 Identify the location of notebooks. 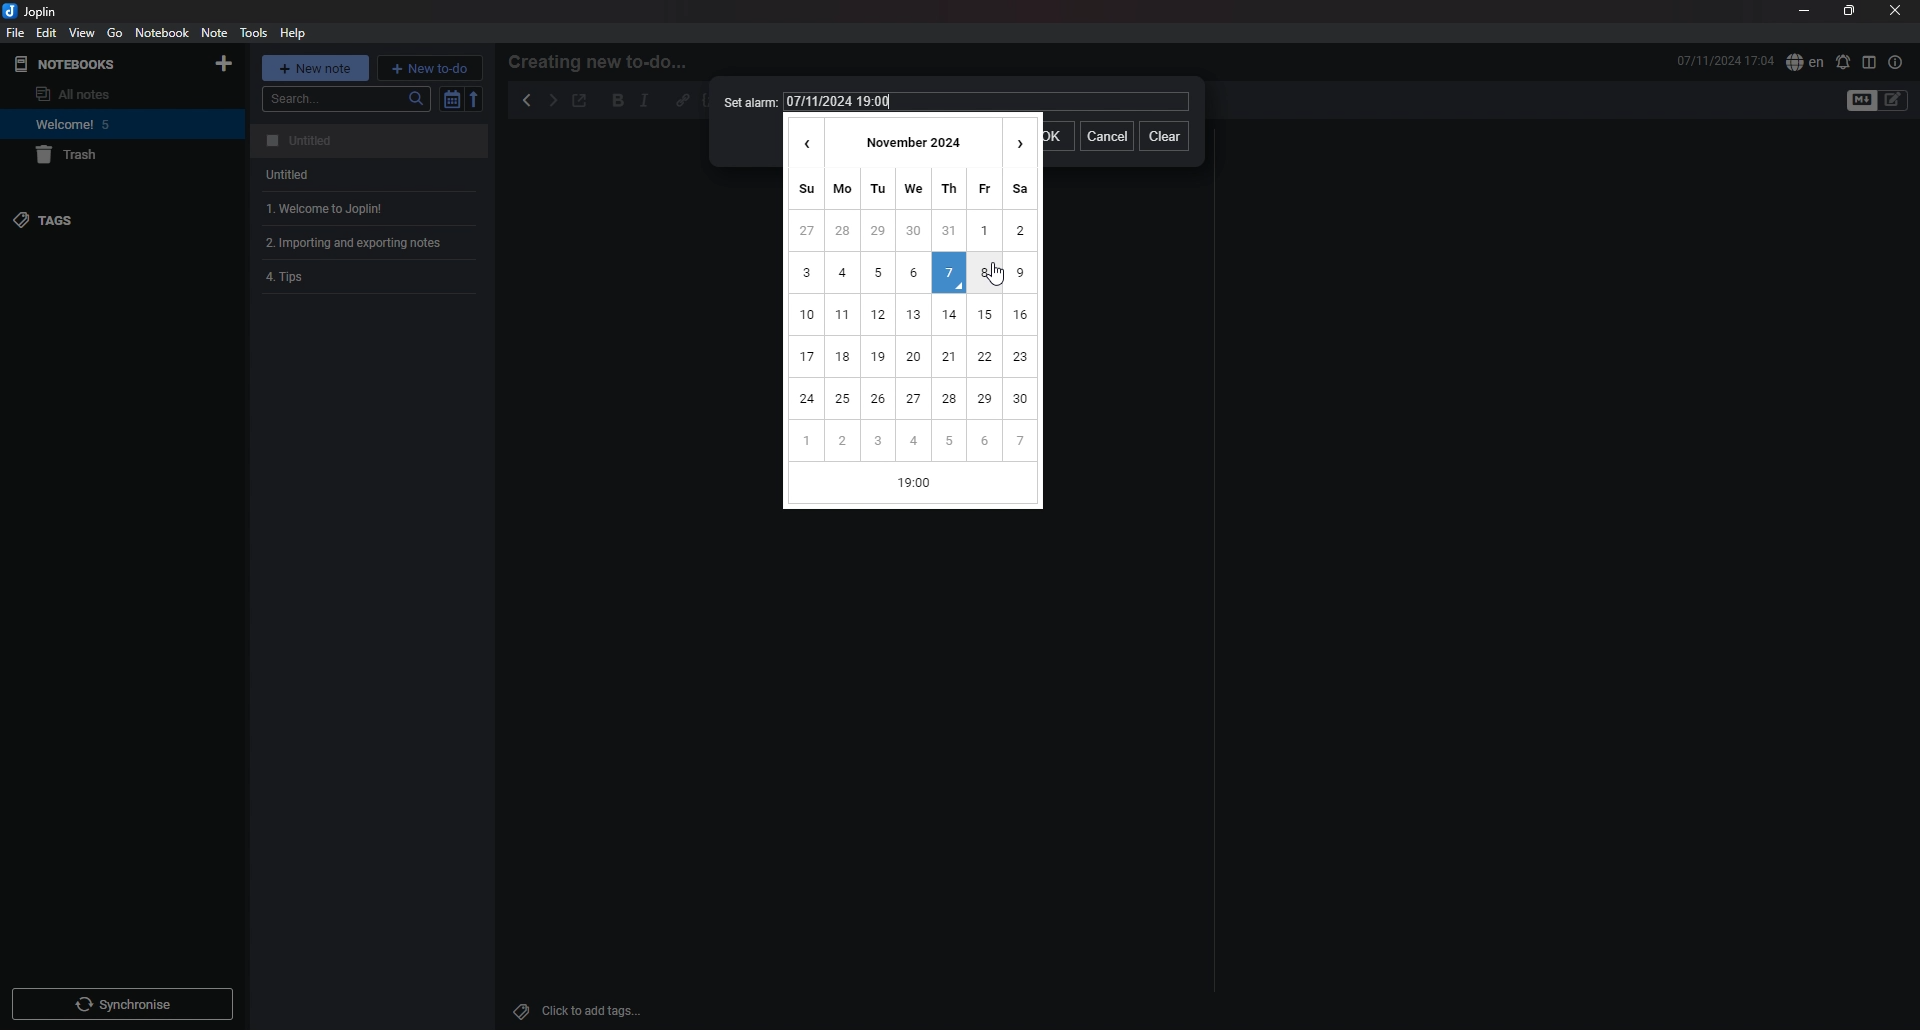
(84, 63).